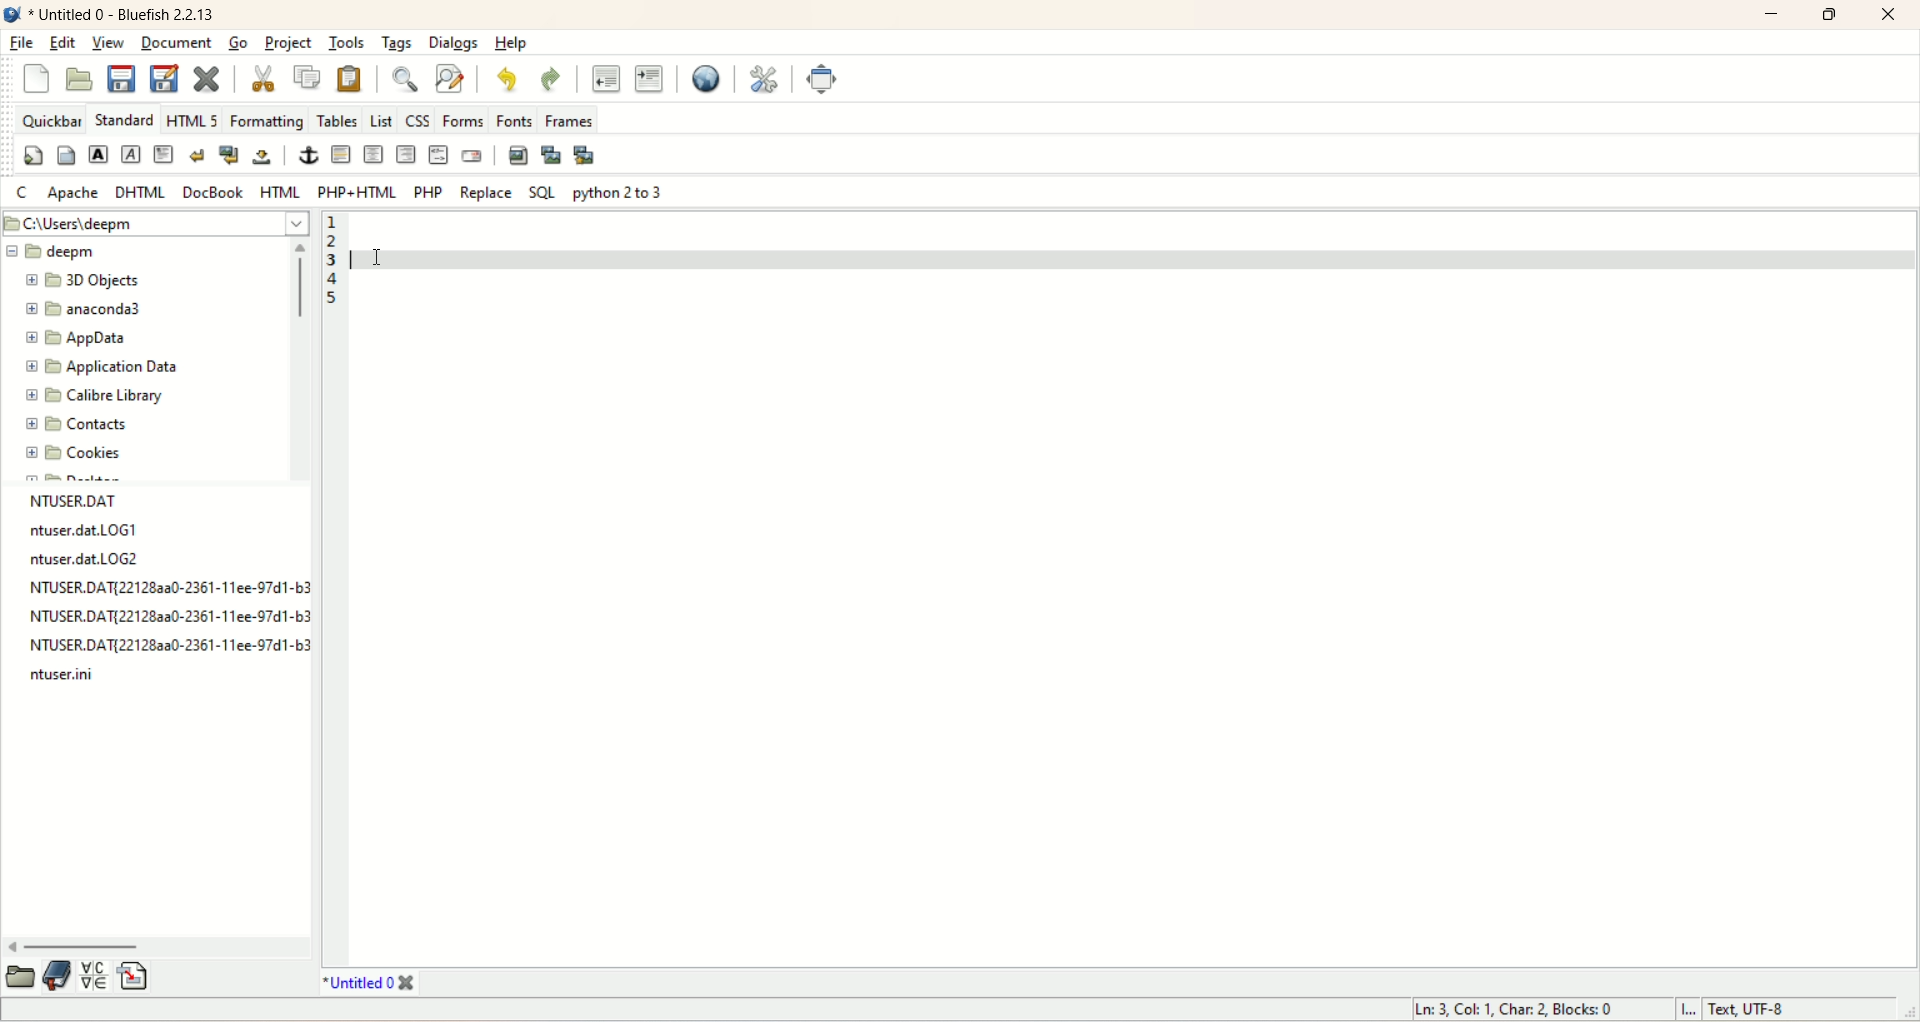 This screenshot has height=1022, width=1920. I want to click on indent, so click(651, 79).